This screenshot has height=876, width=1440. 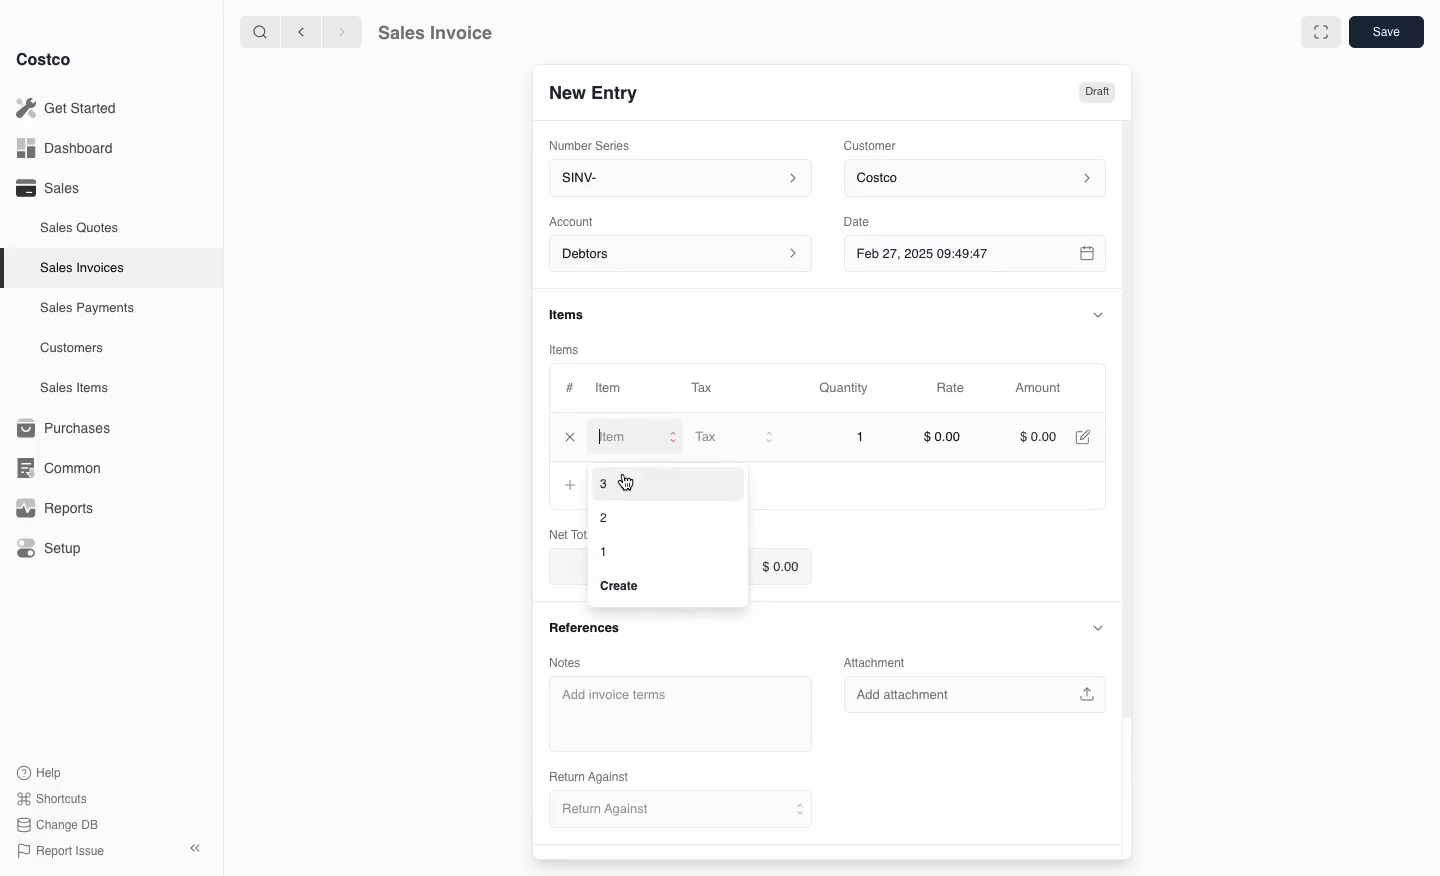 What do you see at coordinates (256, 31) in the screenshot?
I see `search` at bounding box center [256, 31].